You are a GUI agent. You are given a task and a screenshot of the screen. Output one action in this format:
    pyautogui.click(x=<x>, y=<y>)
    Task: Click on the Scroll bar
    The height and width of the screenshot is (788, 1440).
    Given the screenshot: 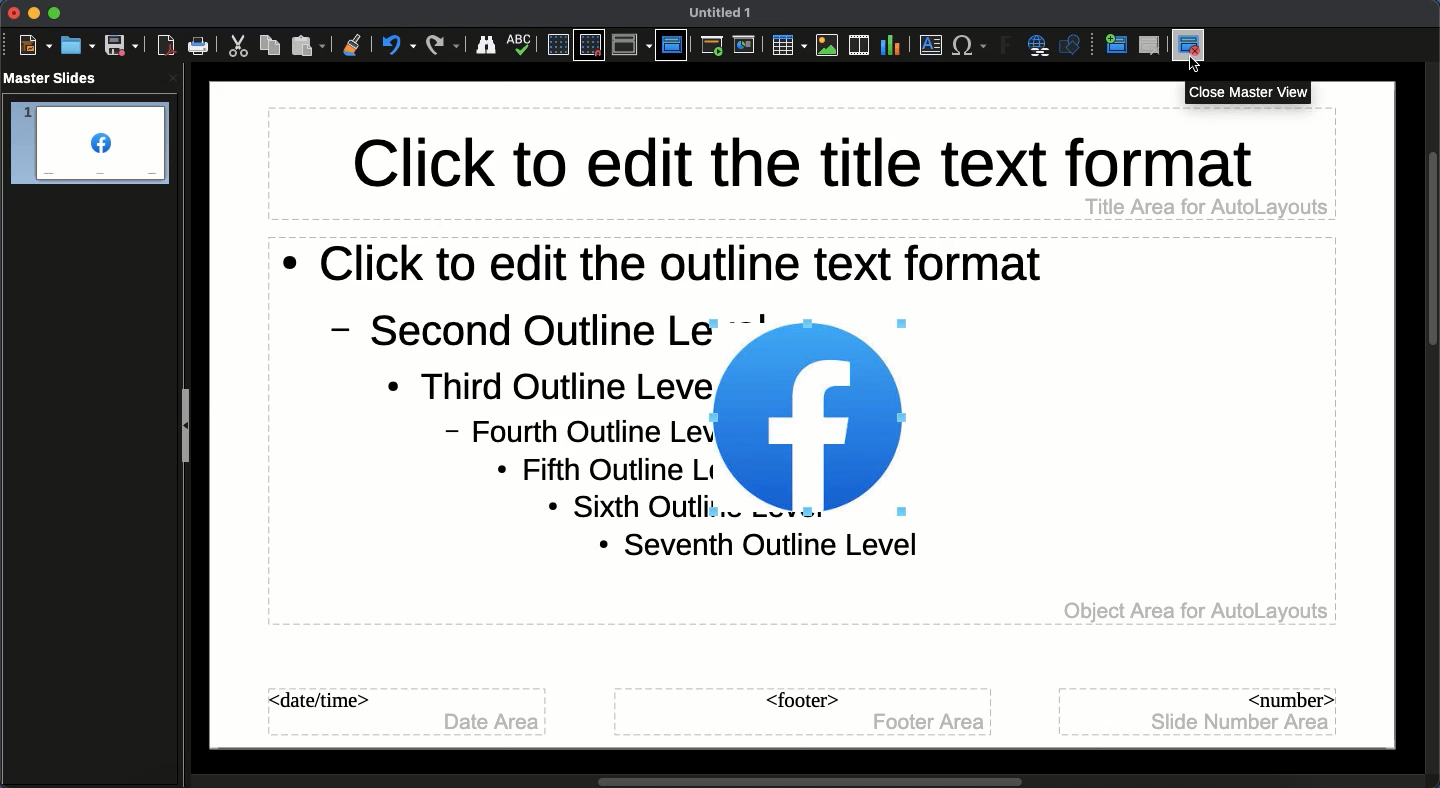 What is the action you would take?
    pyautogui.click(x=1431, y=249)
    